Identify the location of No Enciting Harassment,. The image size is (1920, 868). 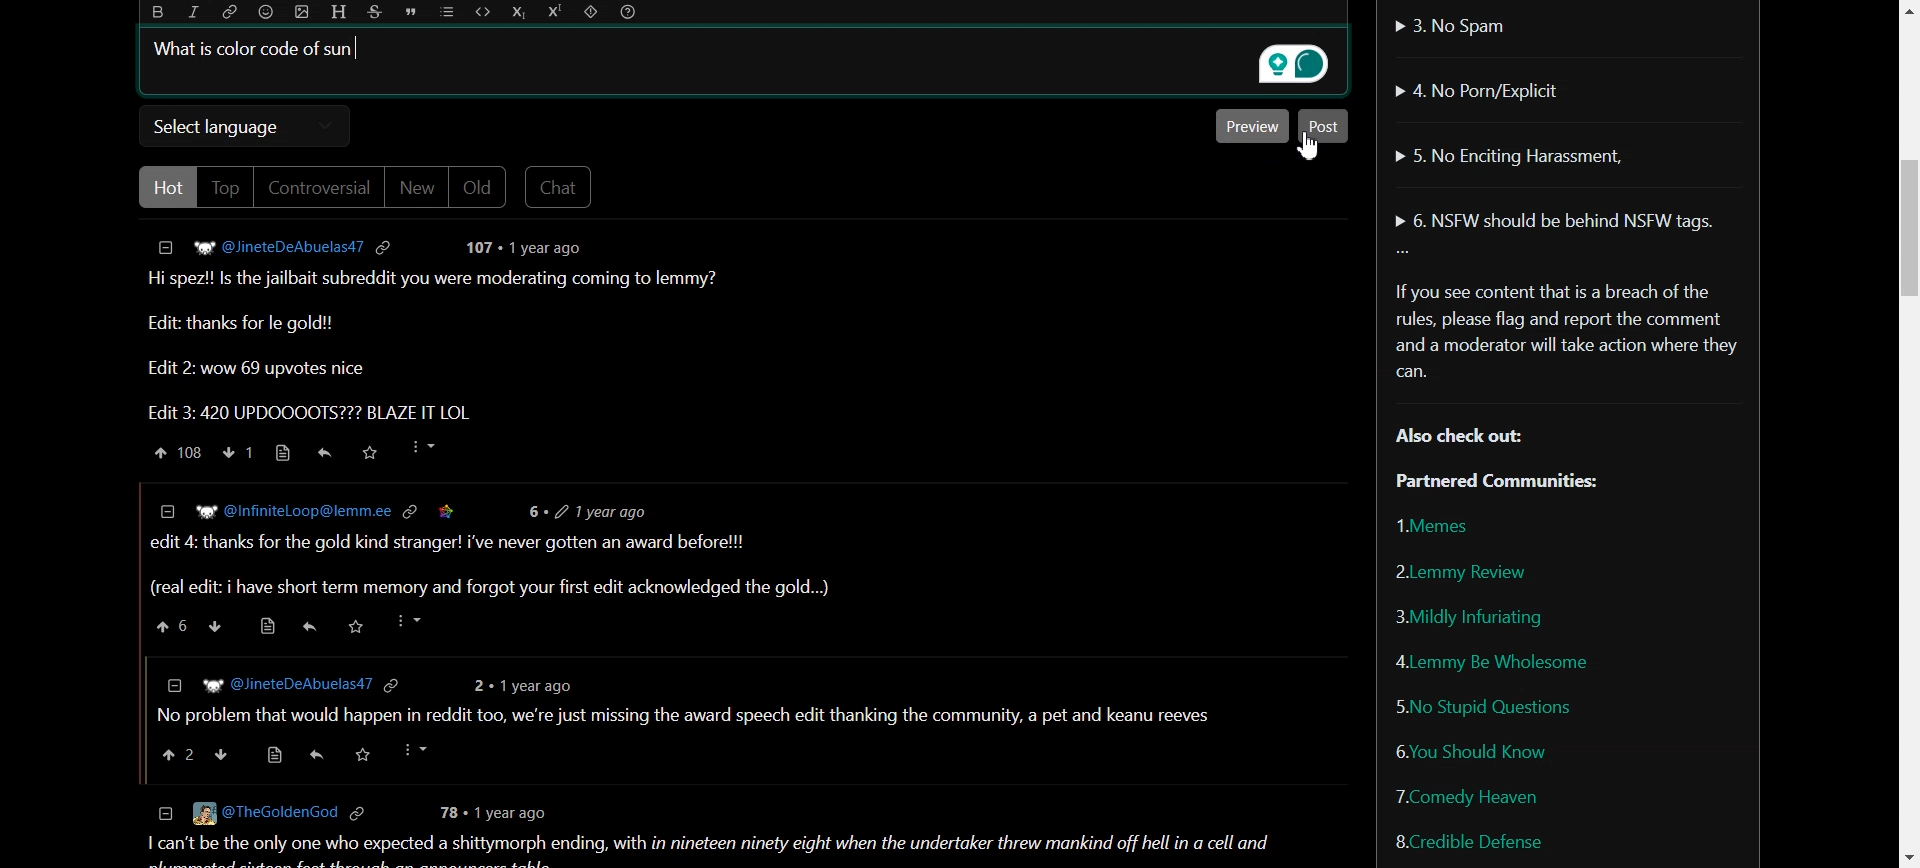
(1512, 156).